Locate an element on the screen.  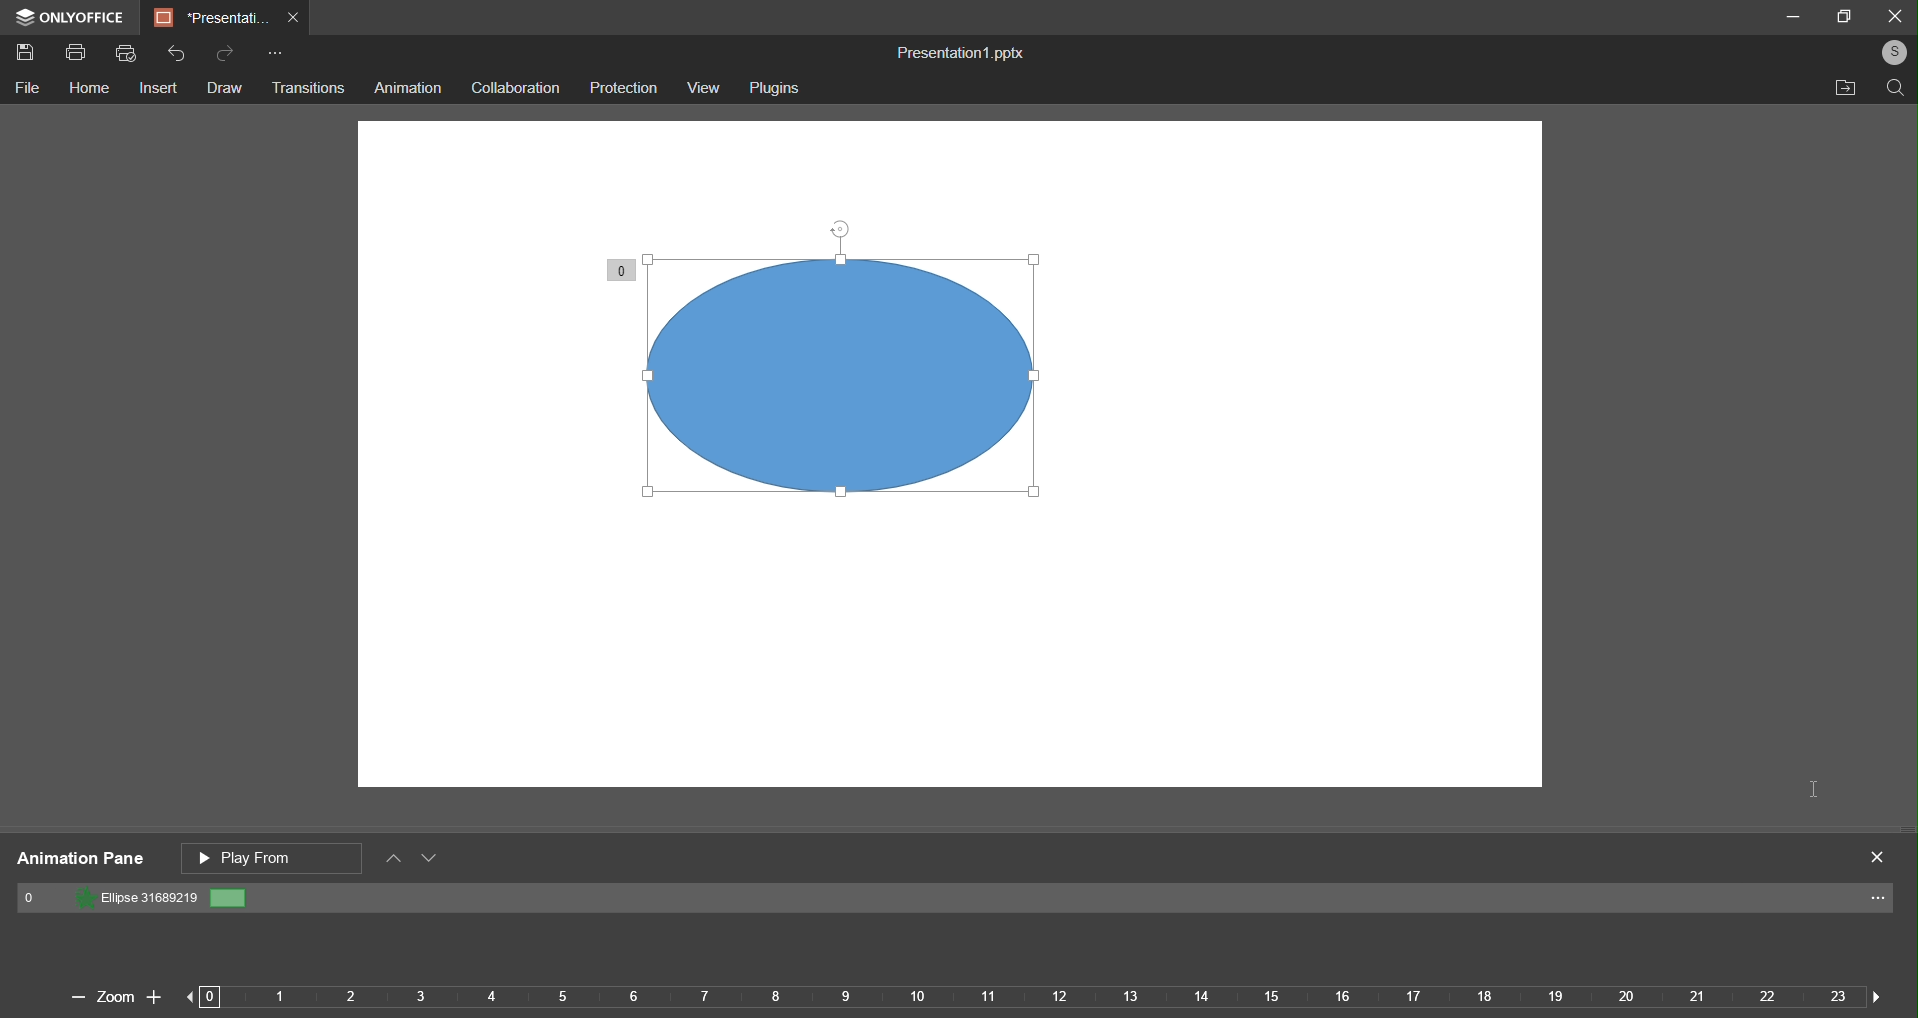
close is located at coordinates (1894, 14).